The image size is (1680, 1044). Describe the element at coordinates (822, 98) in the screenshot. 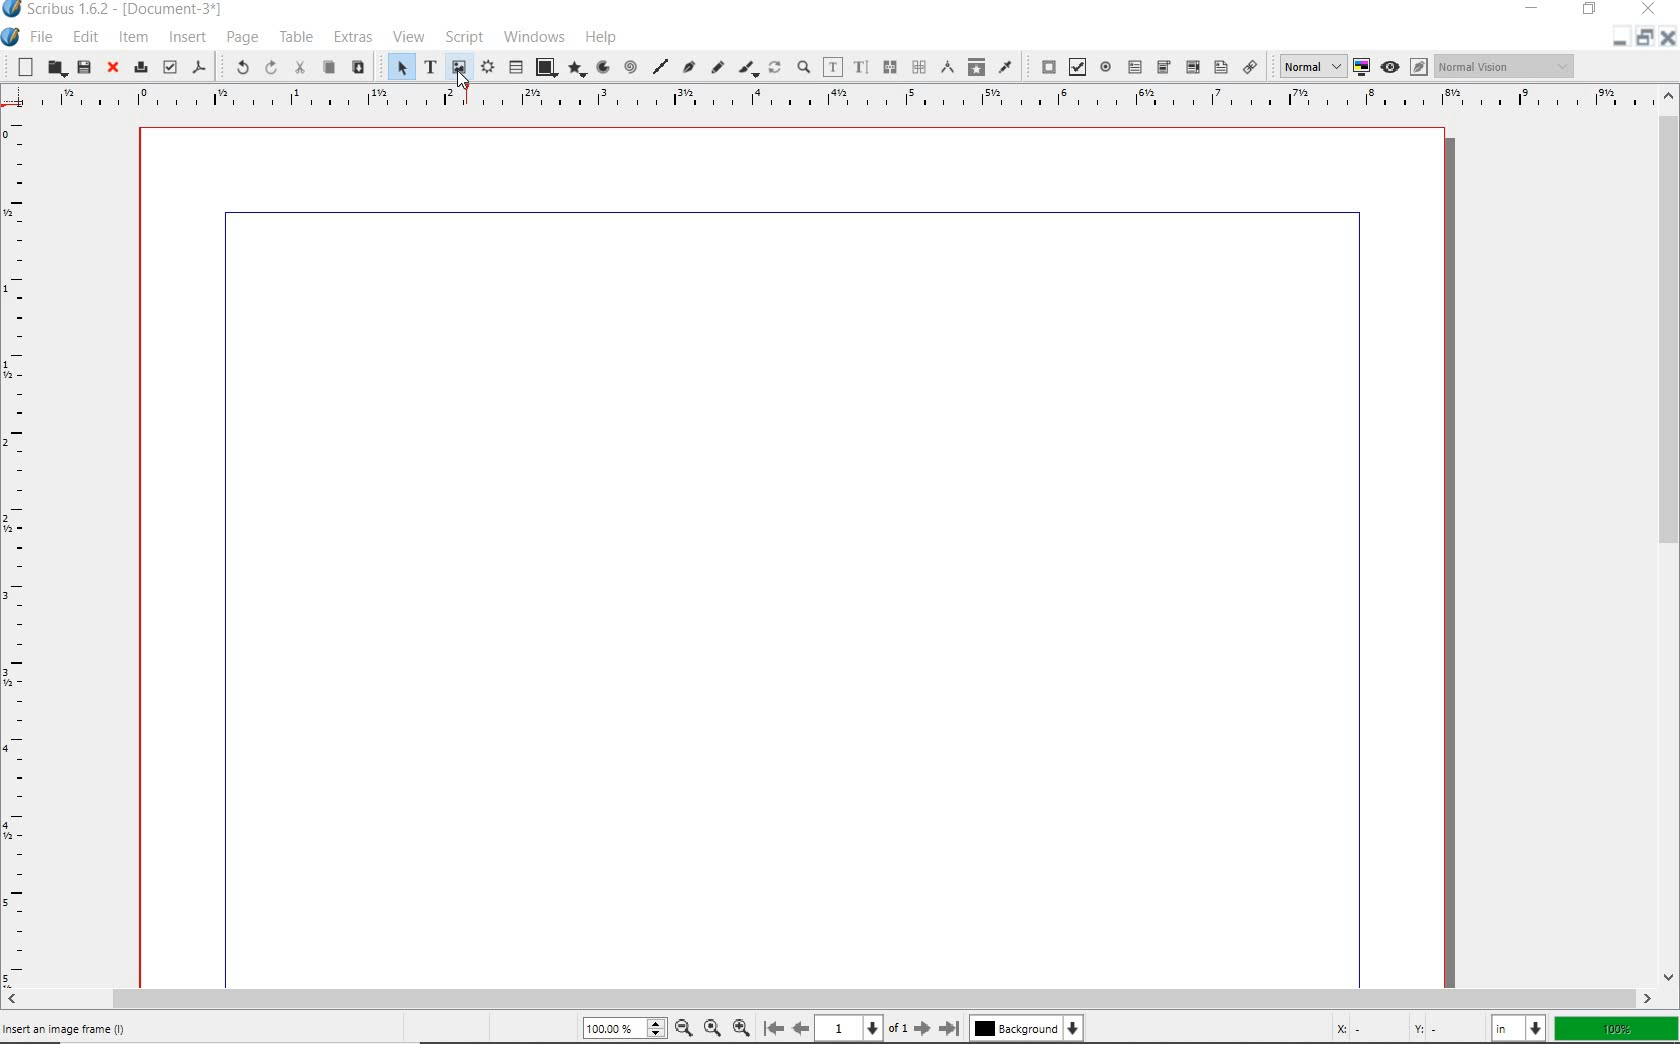

I see `RULER` at that location.